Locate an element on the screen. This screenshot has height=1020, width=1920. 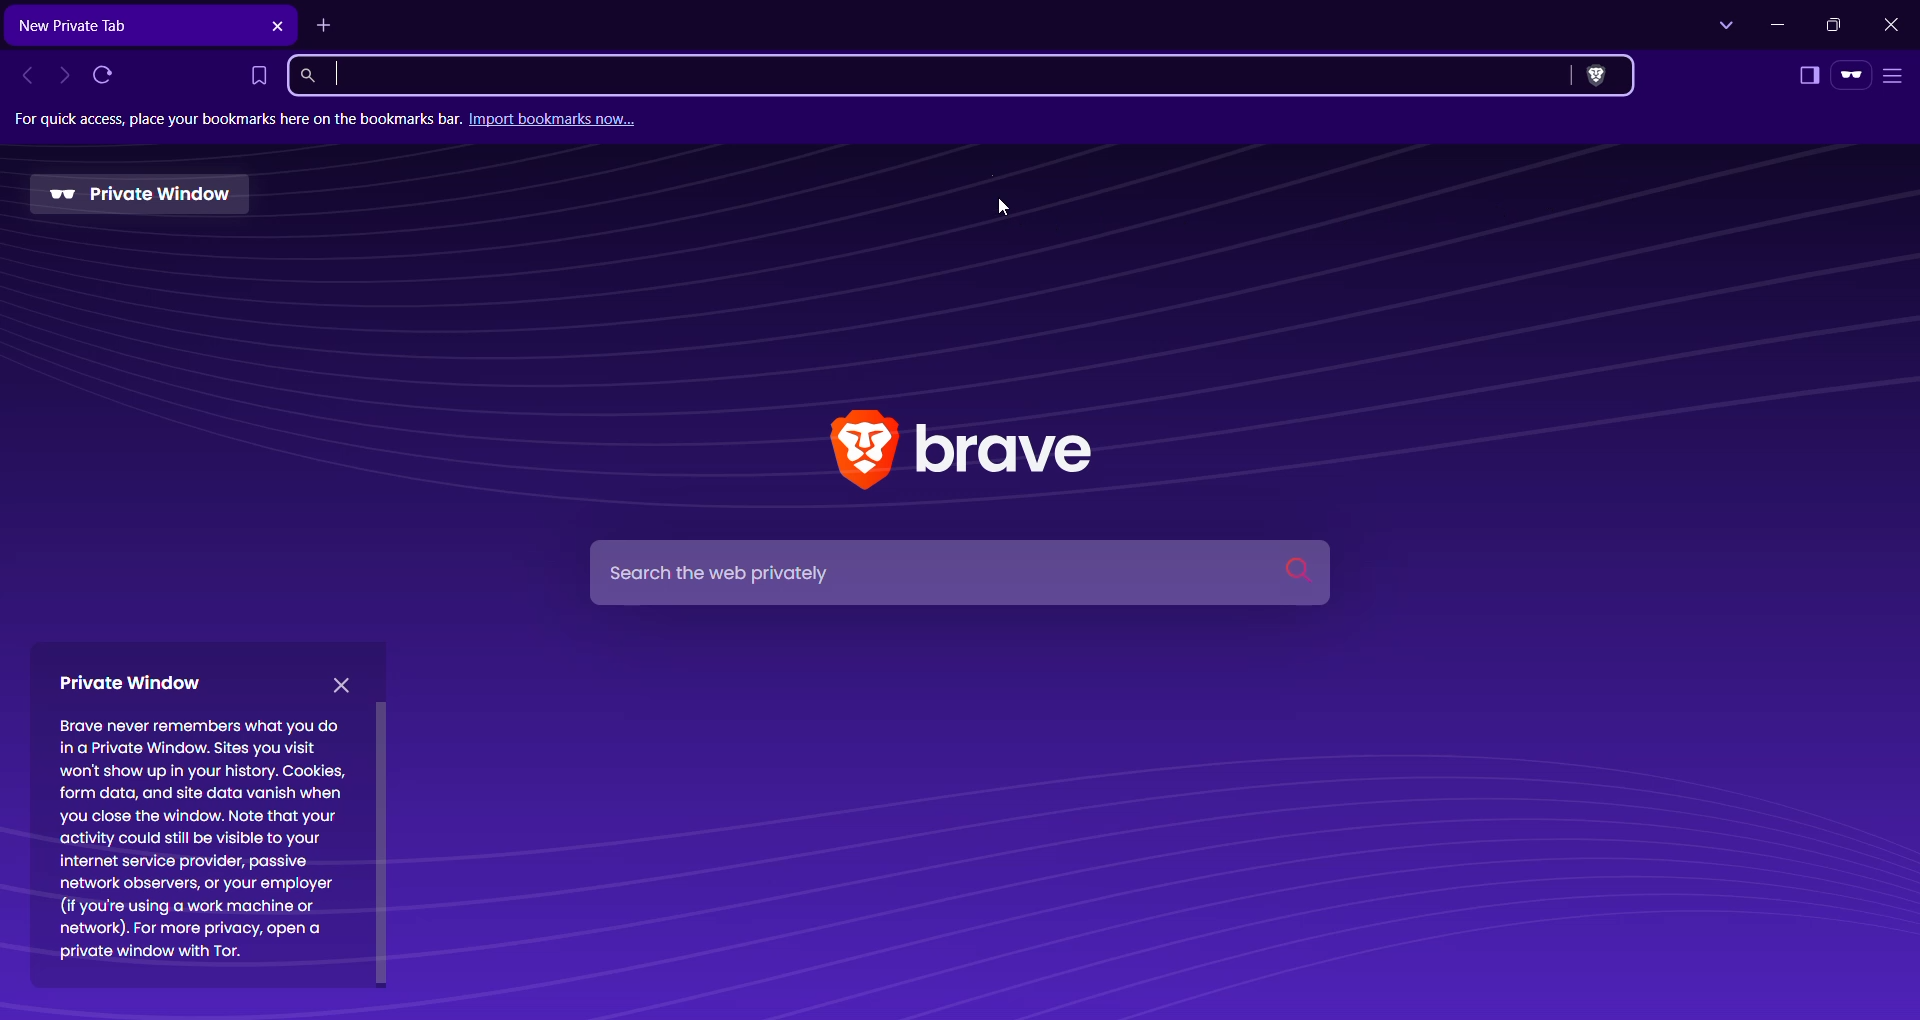
Brave Shields is located at coordinates (1596, 74).